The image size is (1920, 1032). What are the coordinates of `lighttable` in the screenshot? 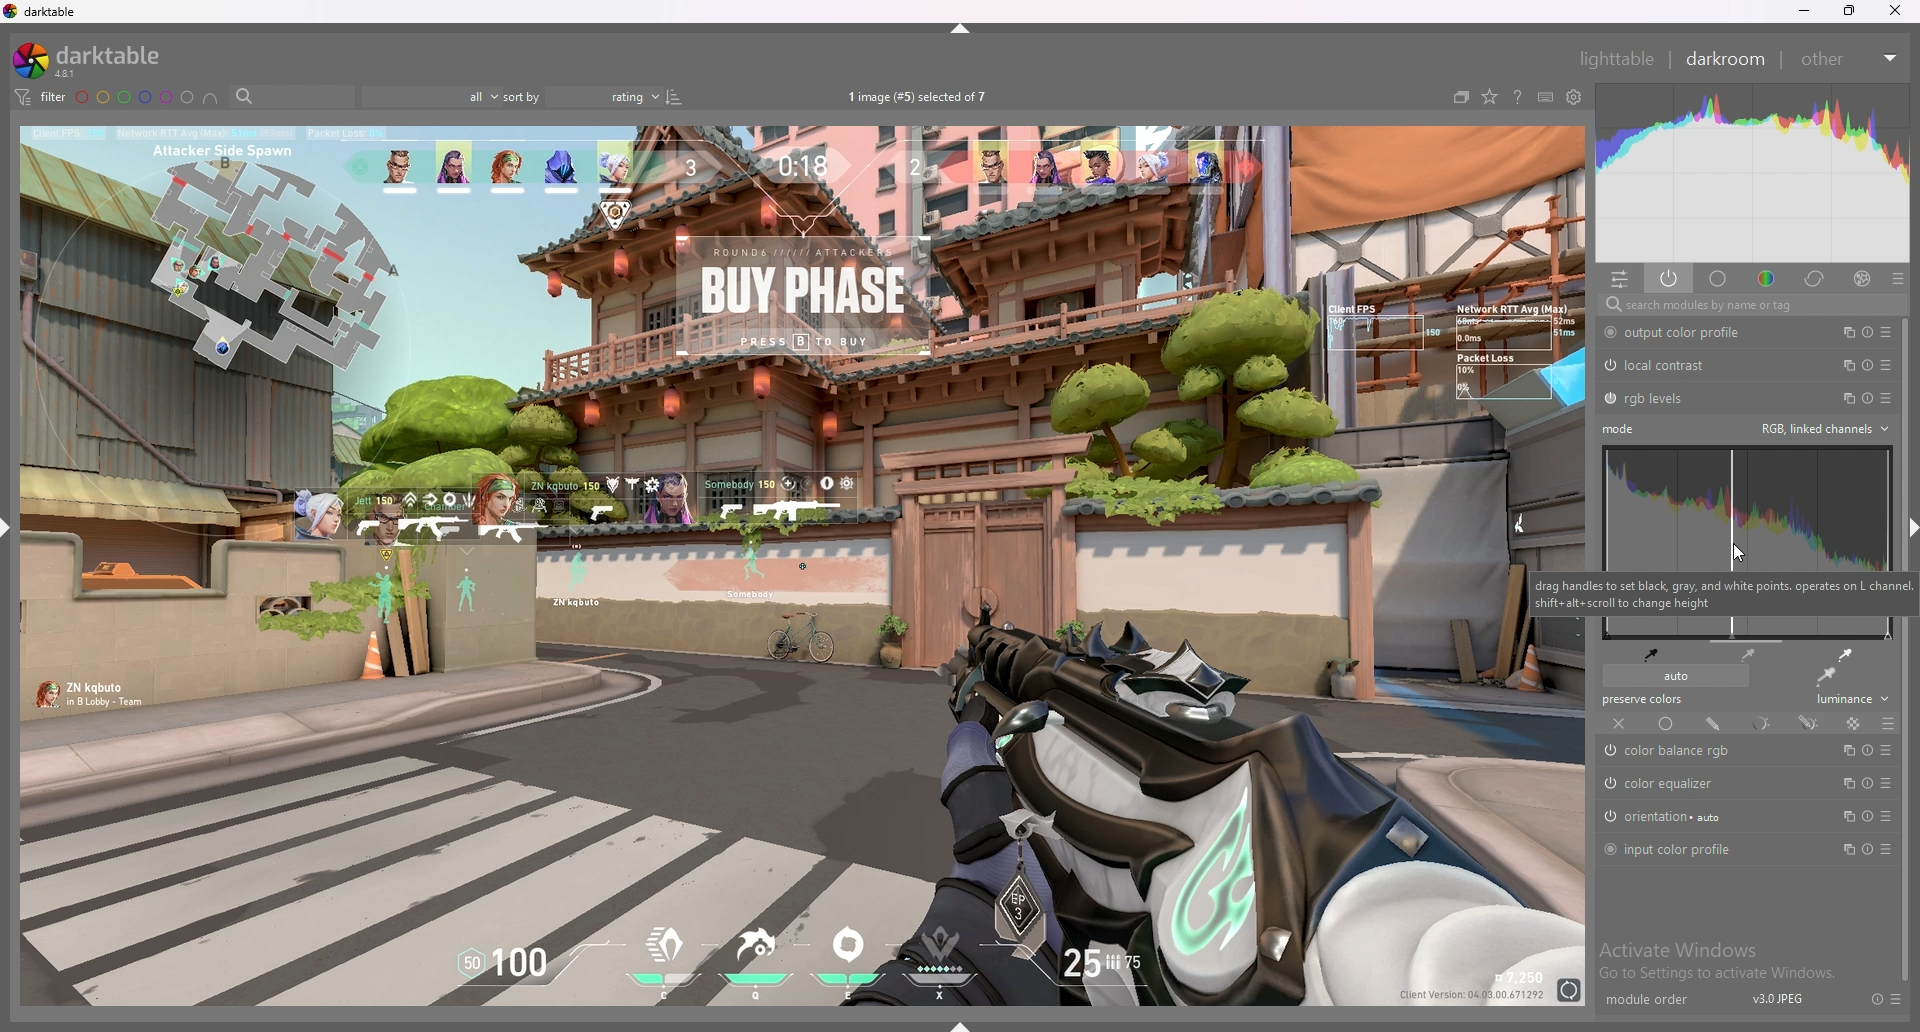 It's located at (1617, 58).